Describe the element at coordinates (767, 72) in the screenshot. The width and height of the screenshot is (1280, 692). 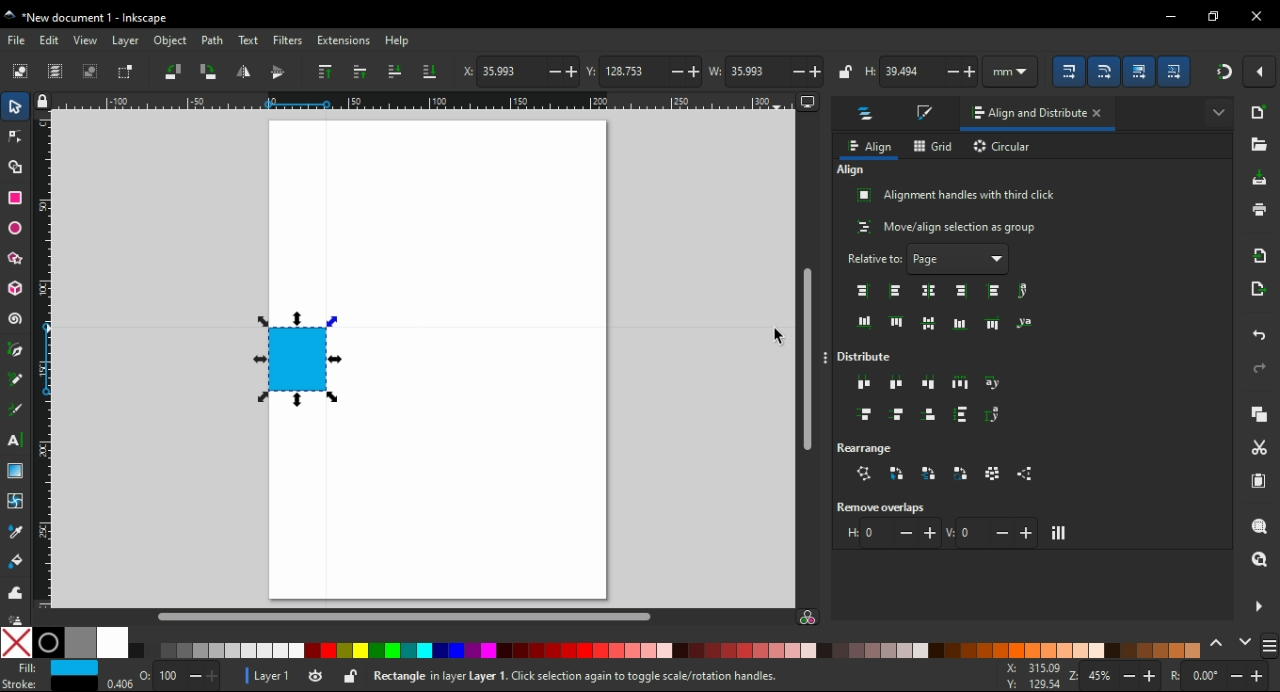
I see `width of selection` at that location.